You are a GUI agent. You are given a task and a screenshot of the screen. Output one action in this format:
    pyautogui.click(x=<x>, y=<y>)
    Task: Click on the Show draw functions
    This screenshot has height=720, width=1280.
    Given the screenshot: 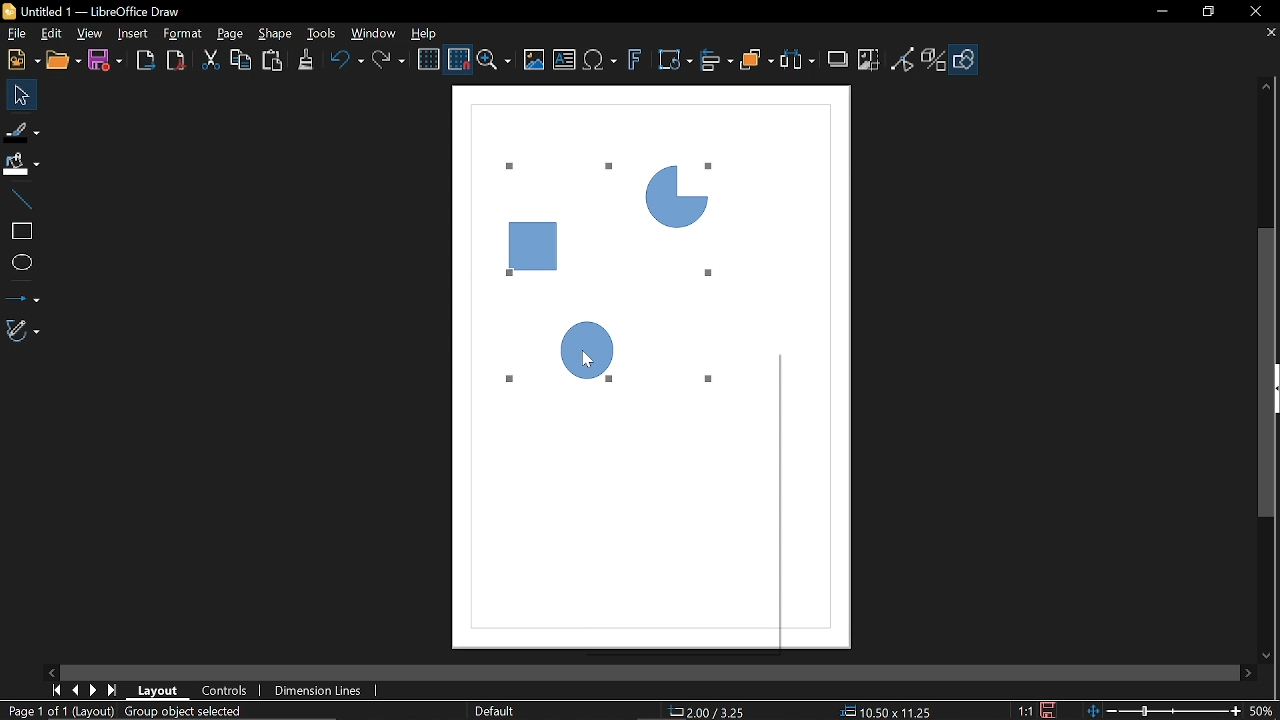 What is the action you would take?
    pyautogui.click(x=966, y=60)
    